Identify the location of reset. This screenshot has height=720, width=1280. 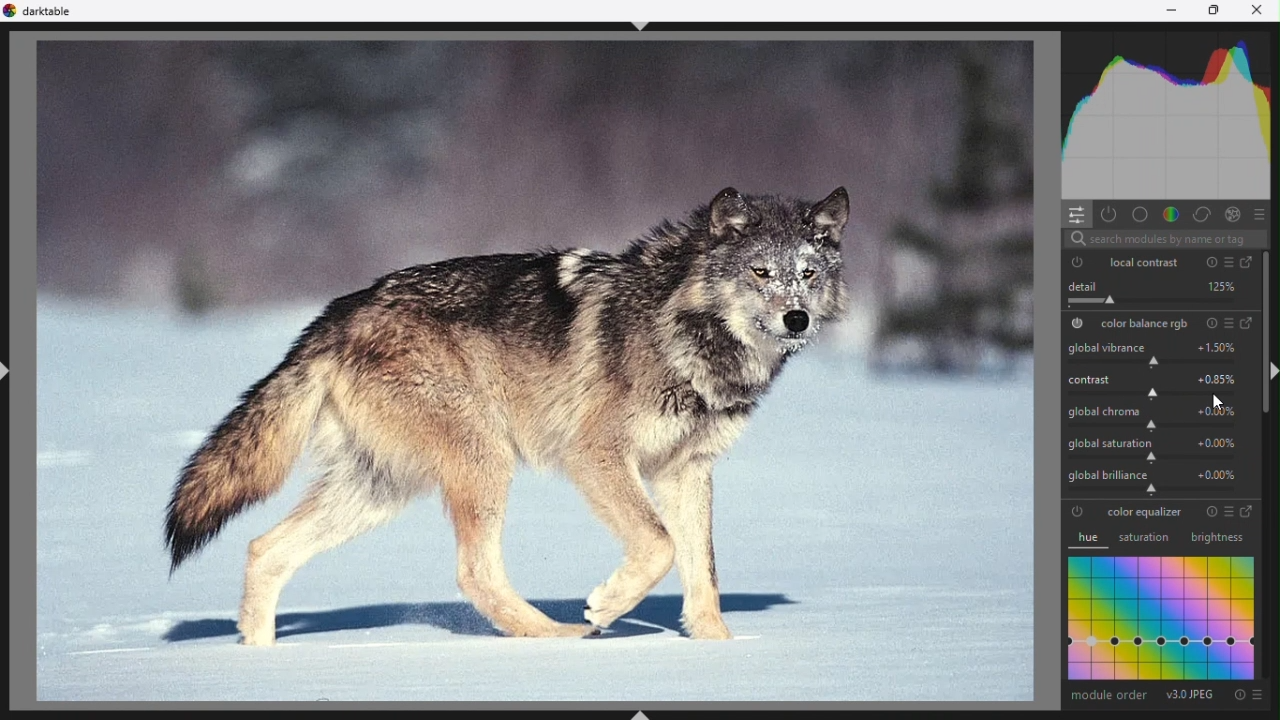
(1239, 695).